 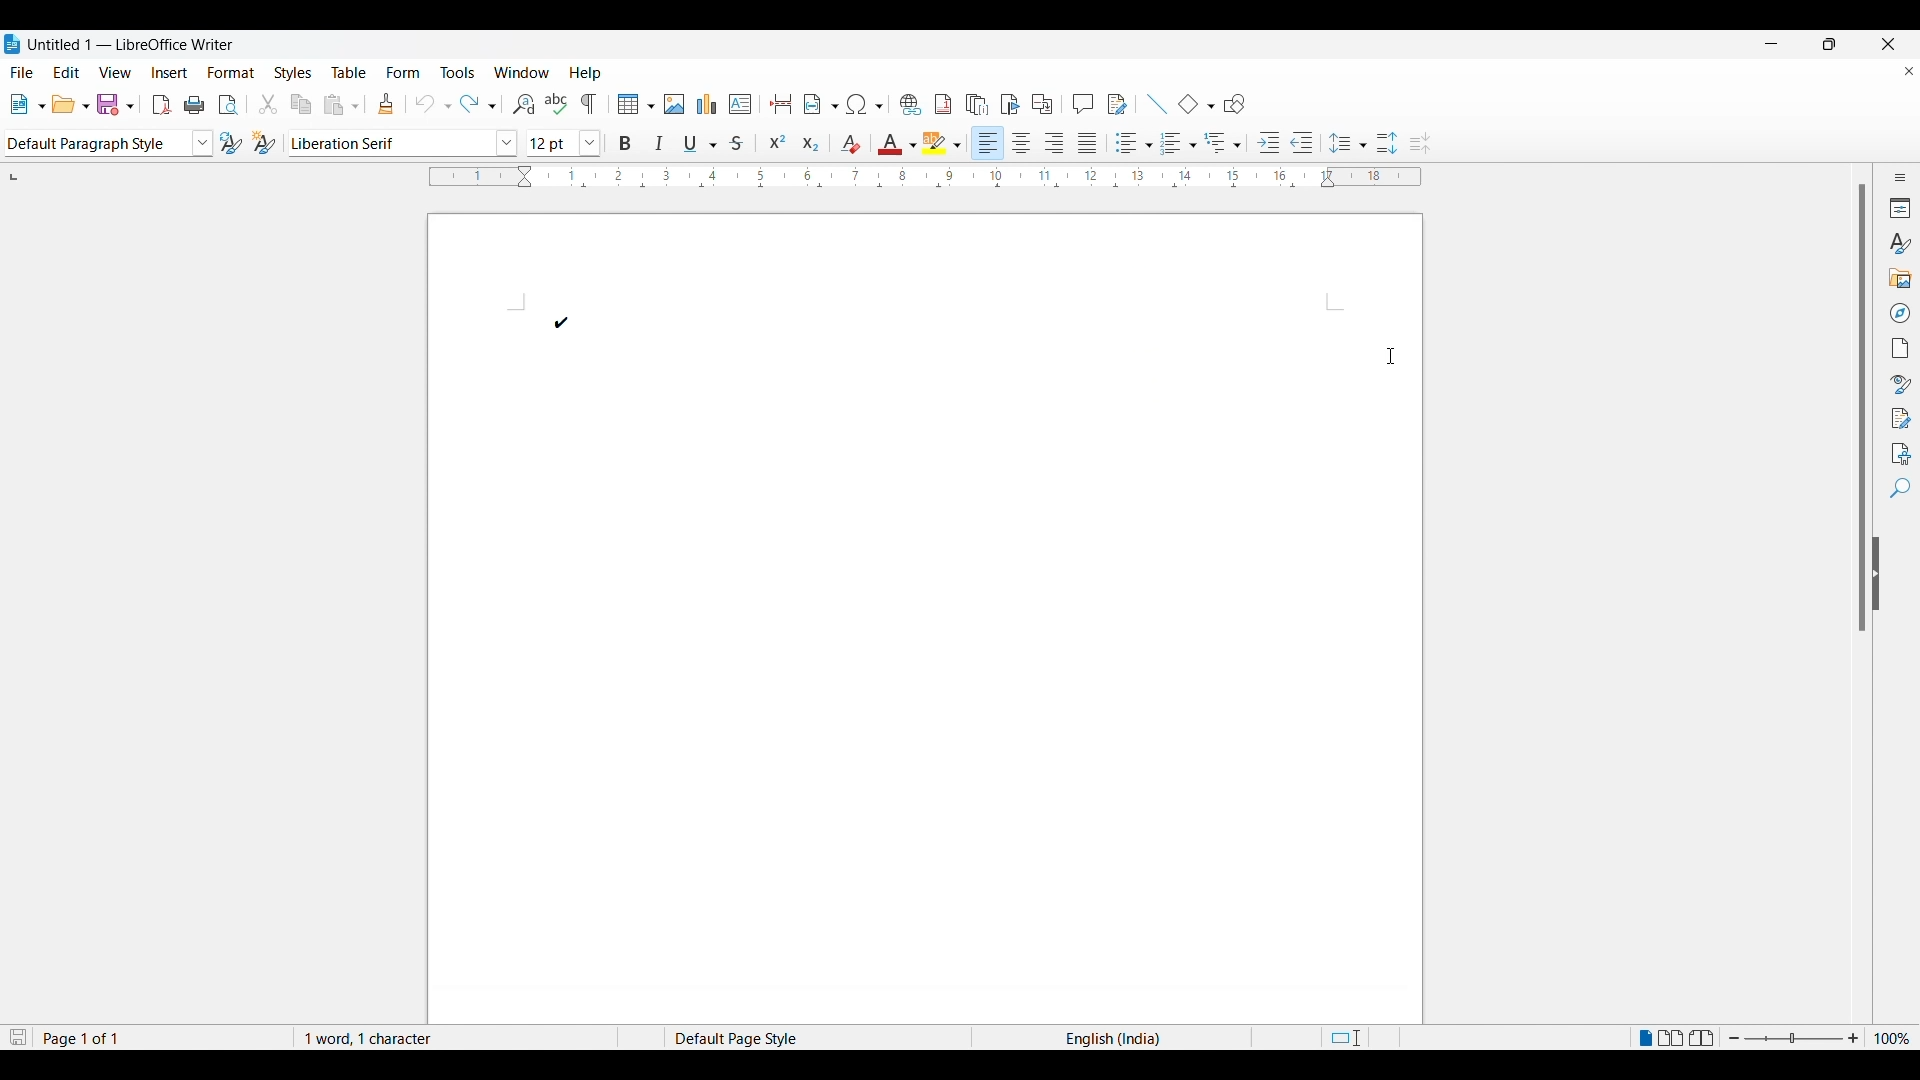 I want to click on Page 1 of 1, so click(x=81, y=1036).